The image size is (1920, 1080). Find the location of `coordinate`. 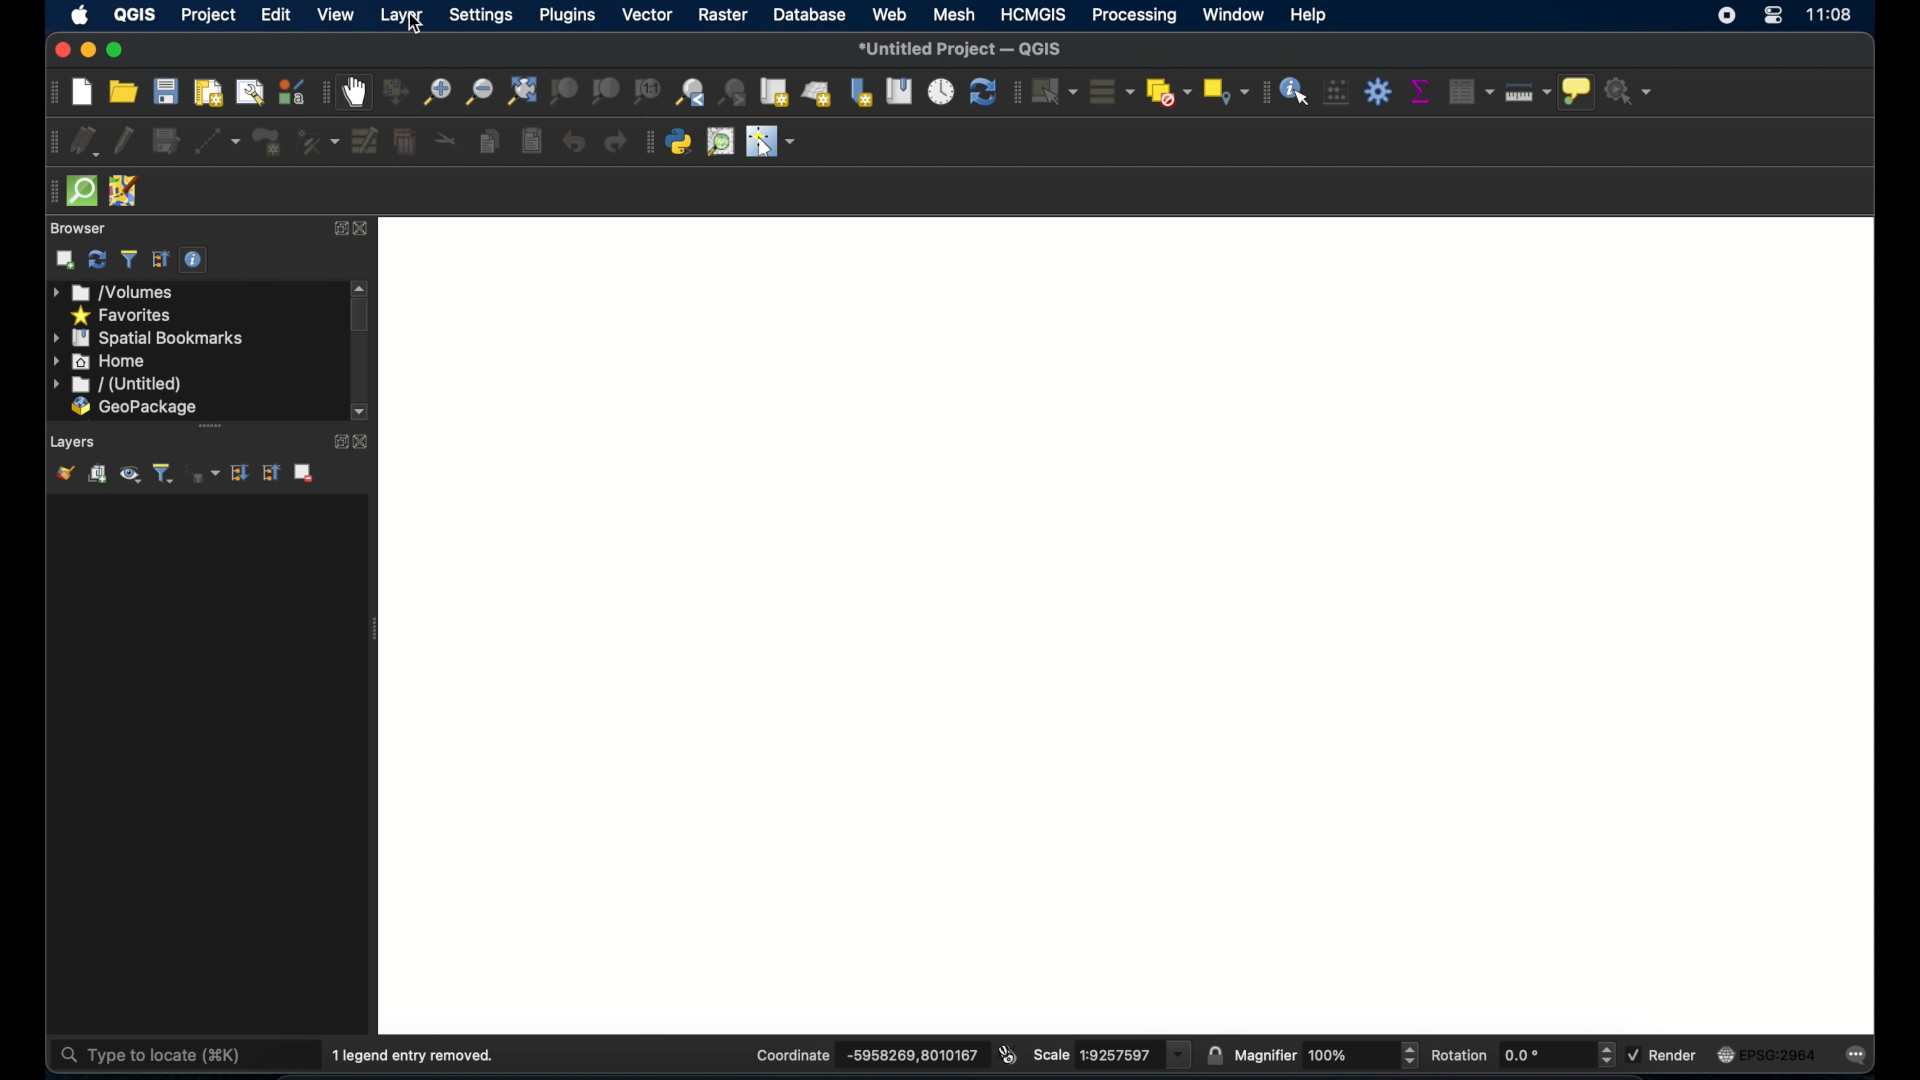

coordinate is located at coordinates (790, 1054).